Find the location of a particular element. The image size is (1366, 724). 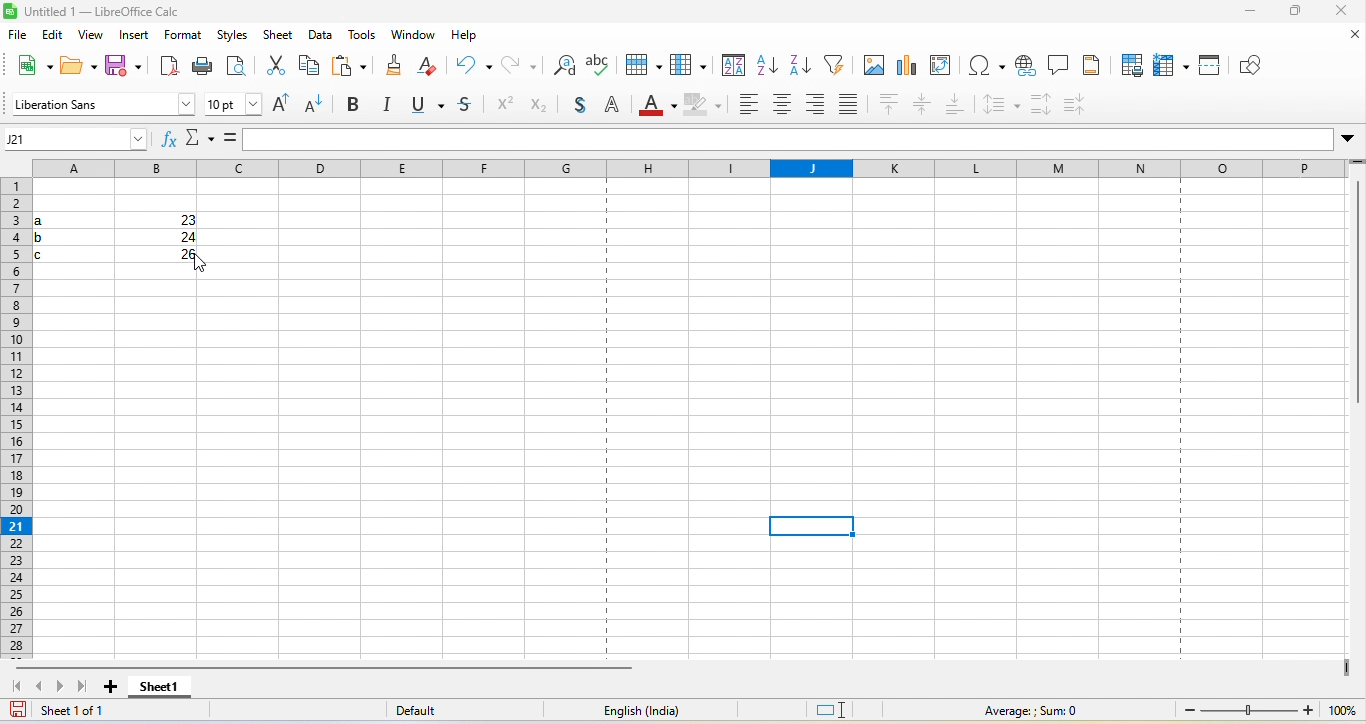

clone formatting is located at coordinates (394, 67).